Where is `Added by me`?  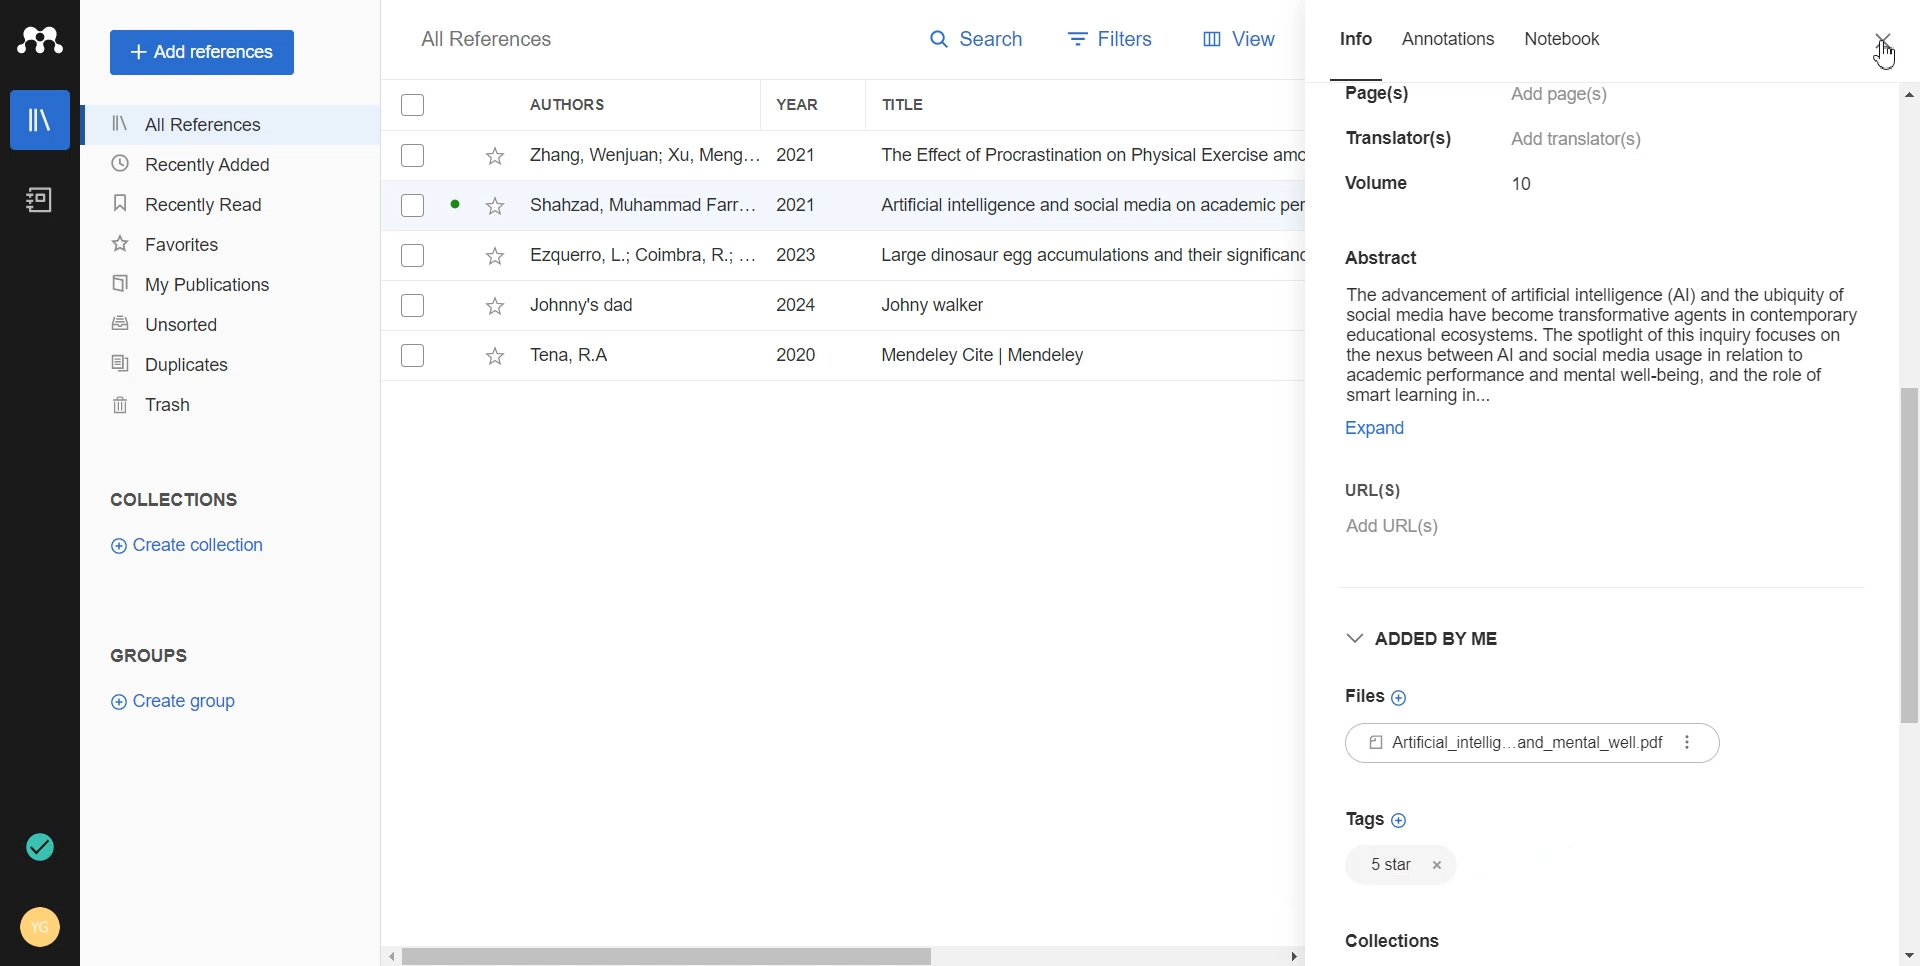
Added by me is located at coordinates (1435, 638).